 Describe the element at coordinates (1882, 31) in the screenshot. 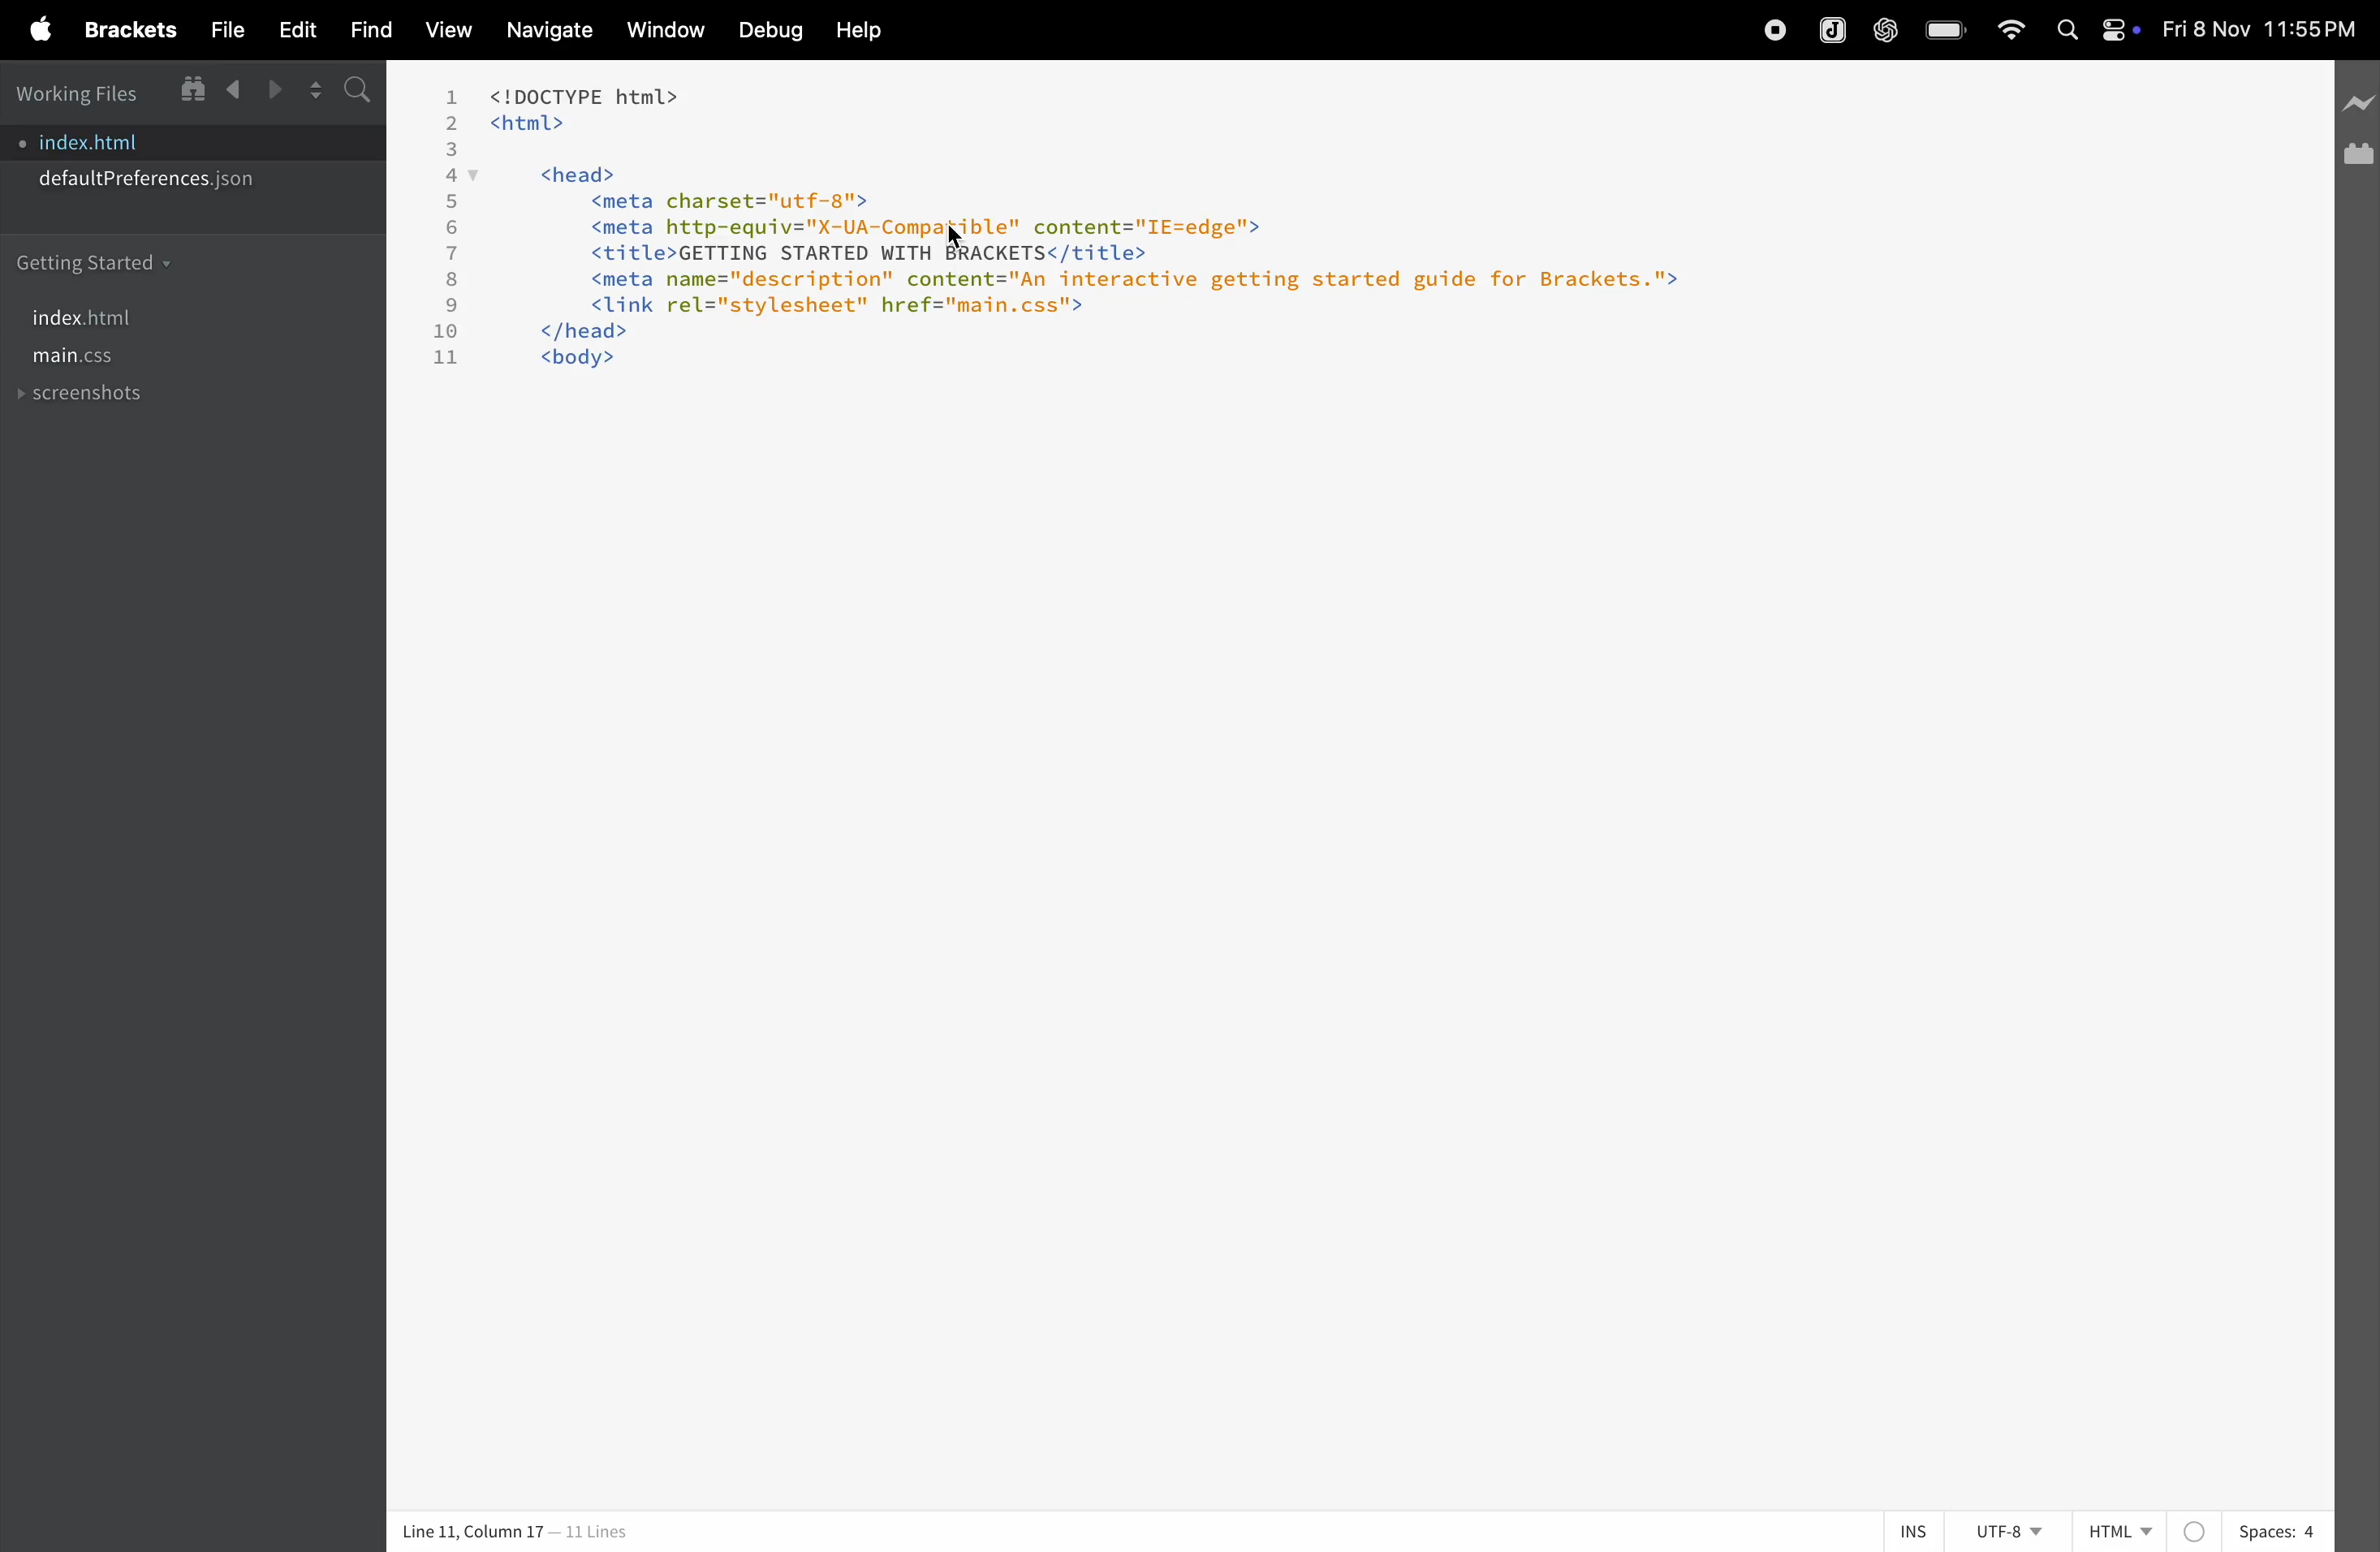

I see `chatgpt` at that location.